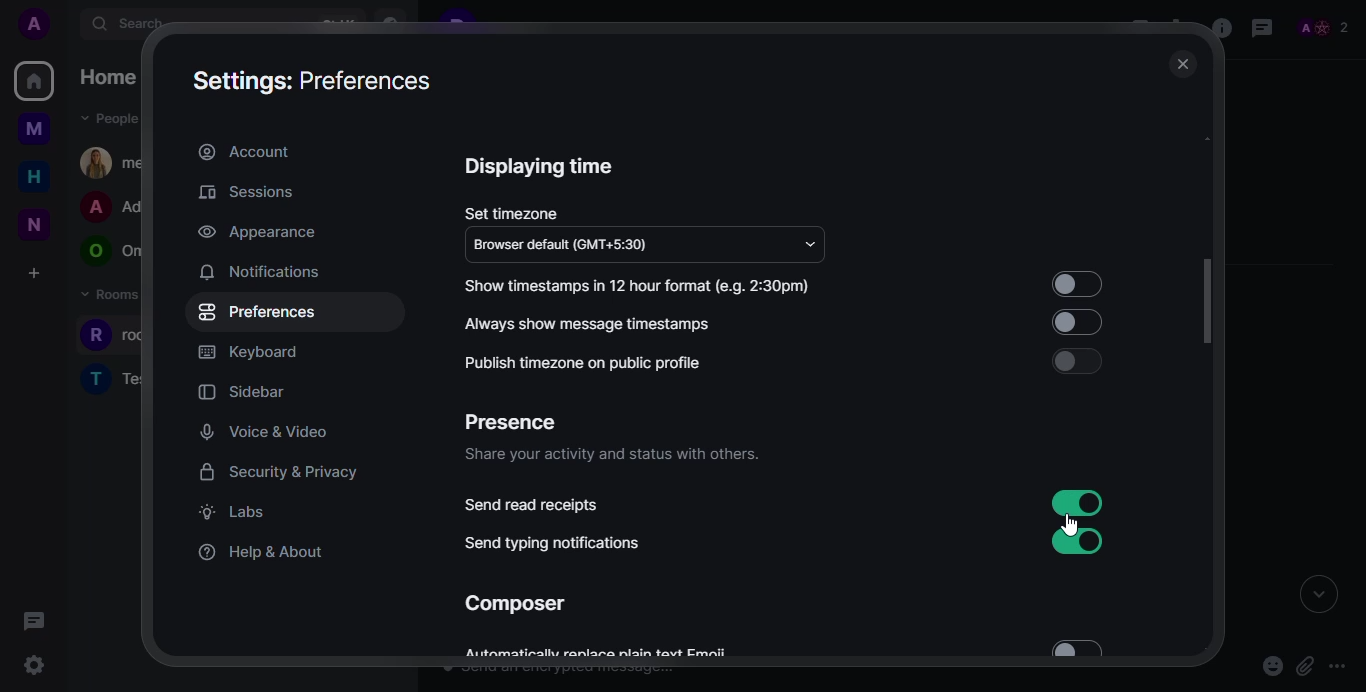 The width and height of the screenshot is (1366, 692). What do you see at coordinates (1305, 666) in the screenshot?
I see `attach` at bounding box center [1305, 666].